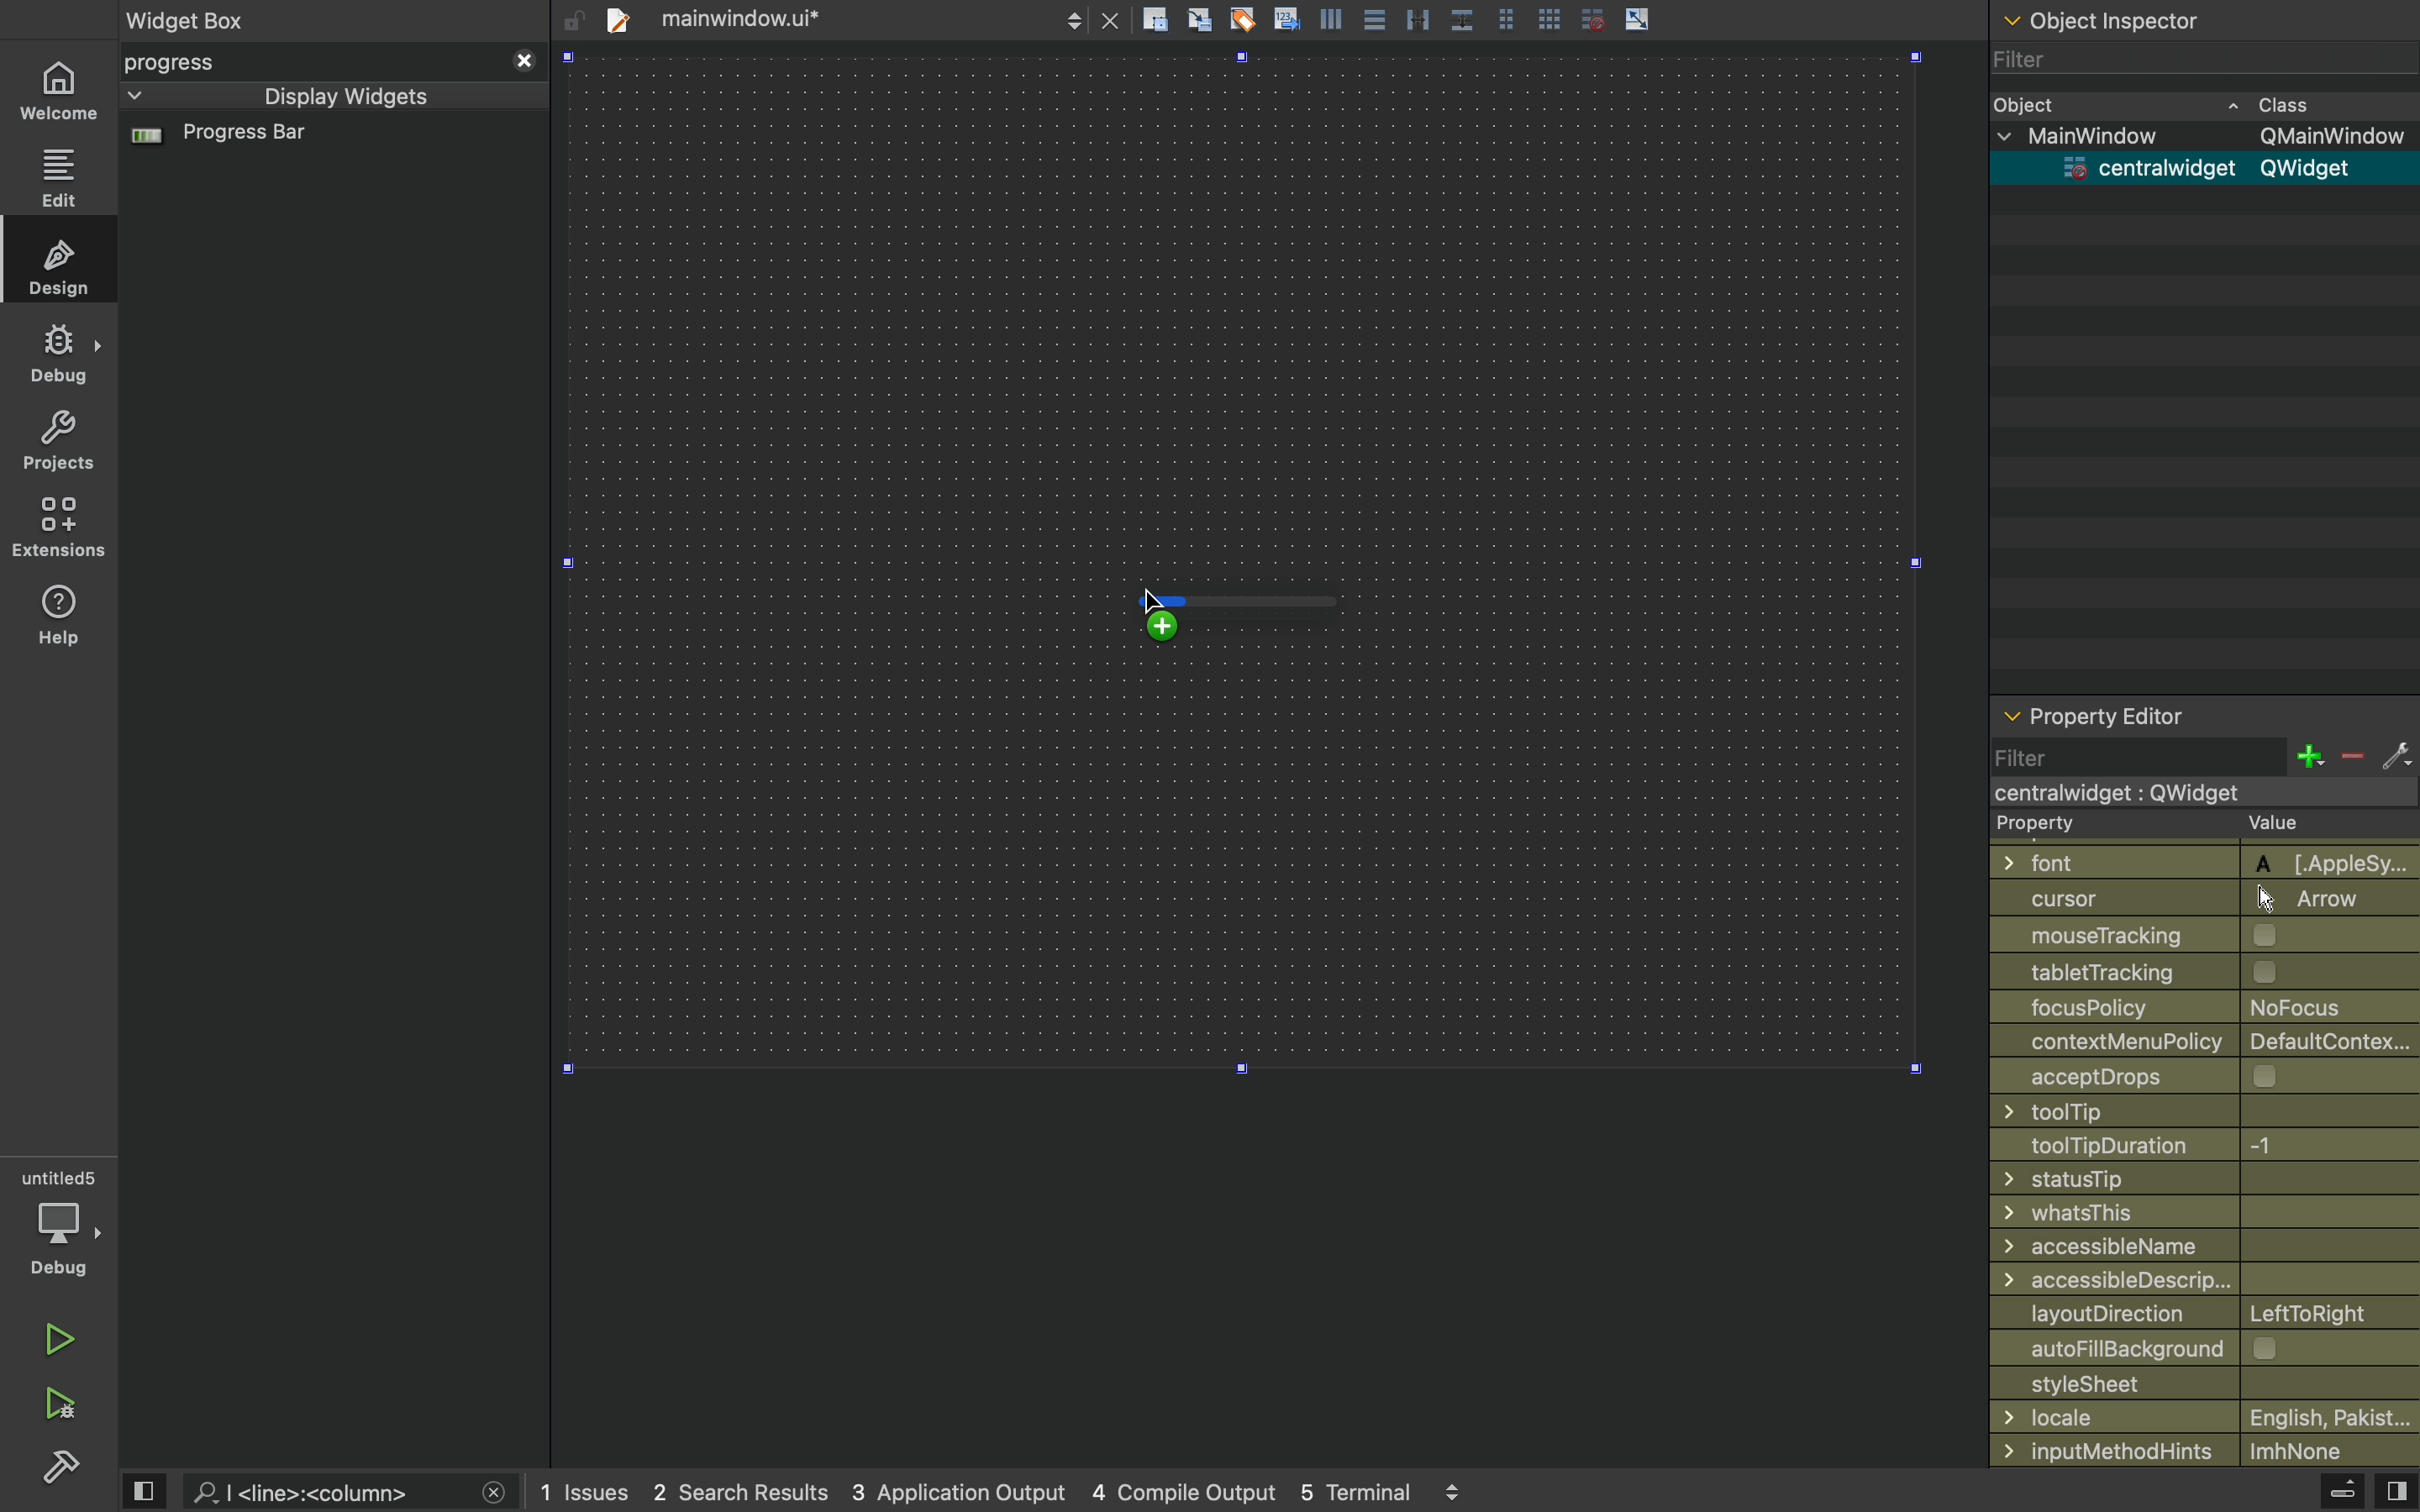  Describe the element at coordinates (2203, 1448) in the screenshot. I see `inputmethodhints` at that location.